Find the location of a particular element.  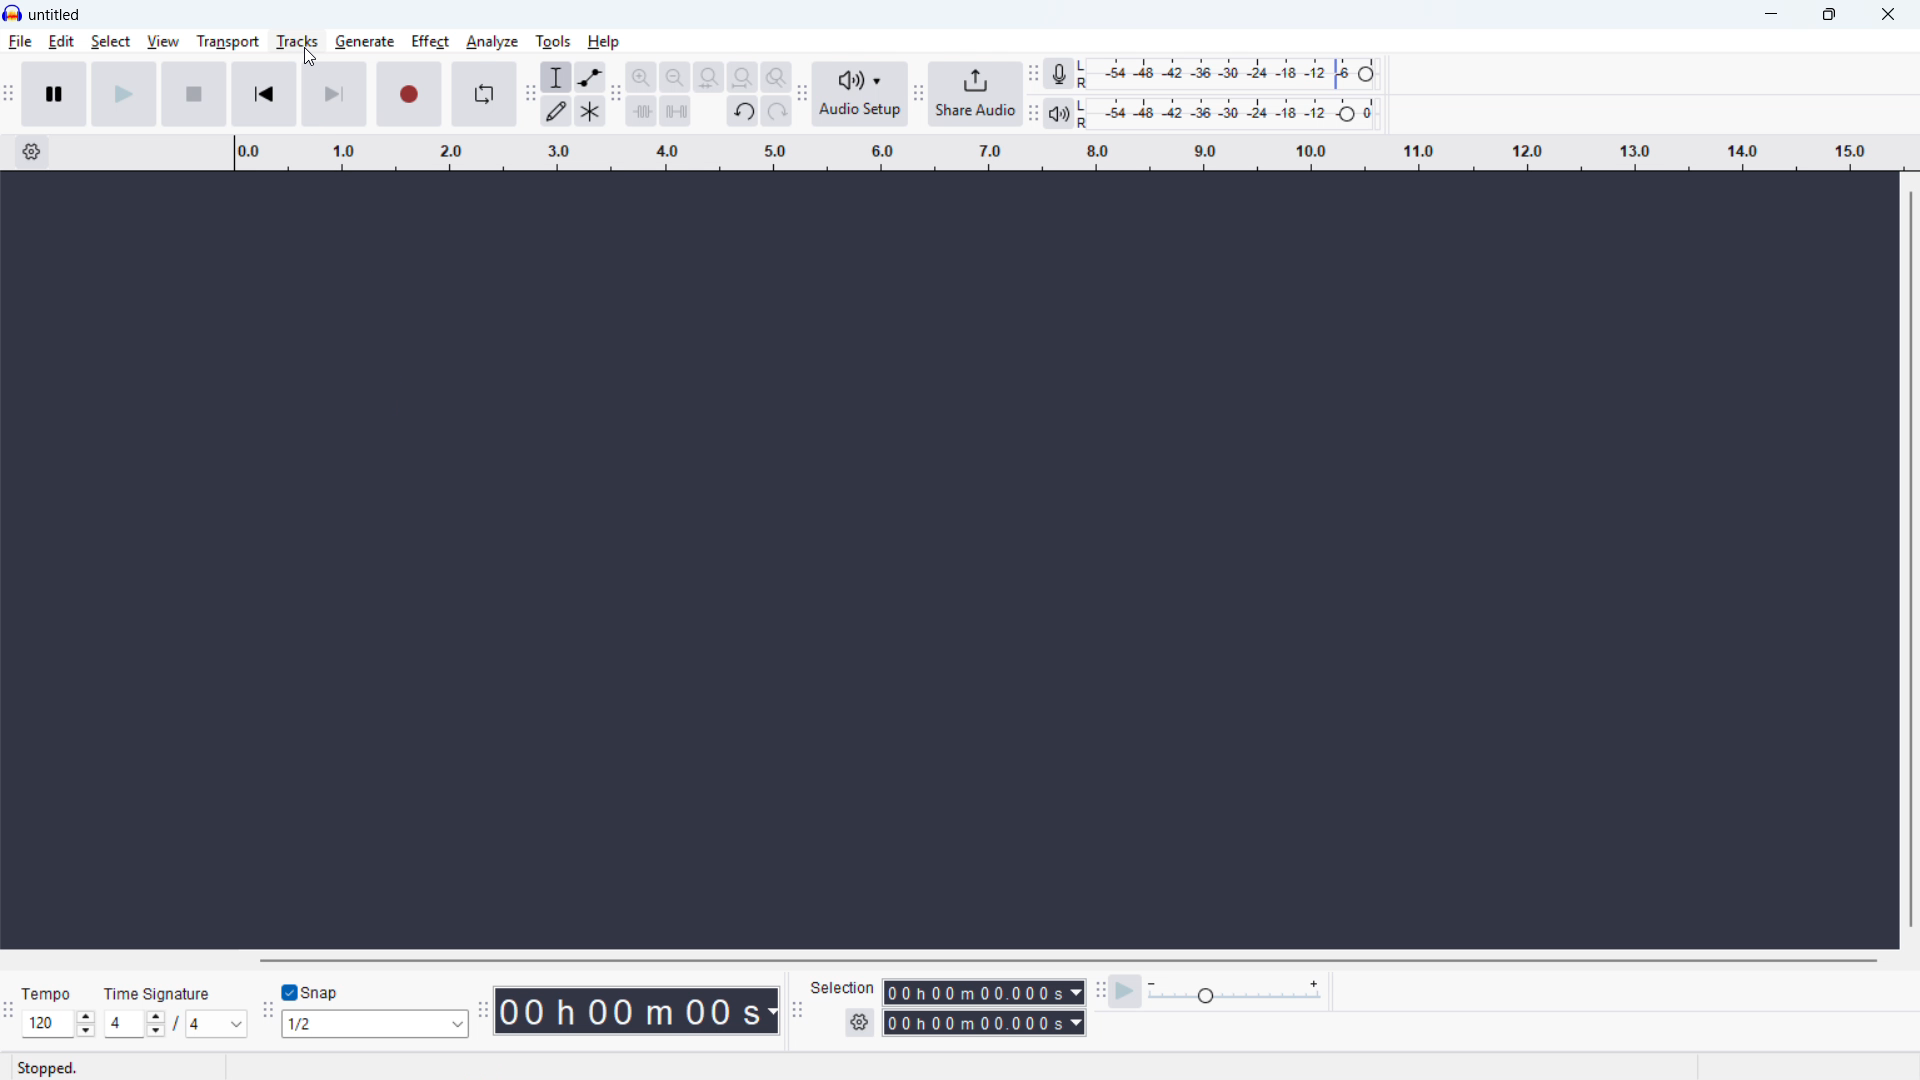

Silence audio selection  is located at coordinates (676, 112).